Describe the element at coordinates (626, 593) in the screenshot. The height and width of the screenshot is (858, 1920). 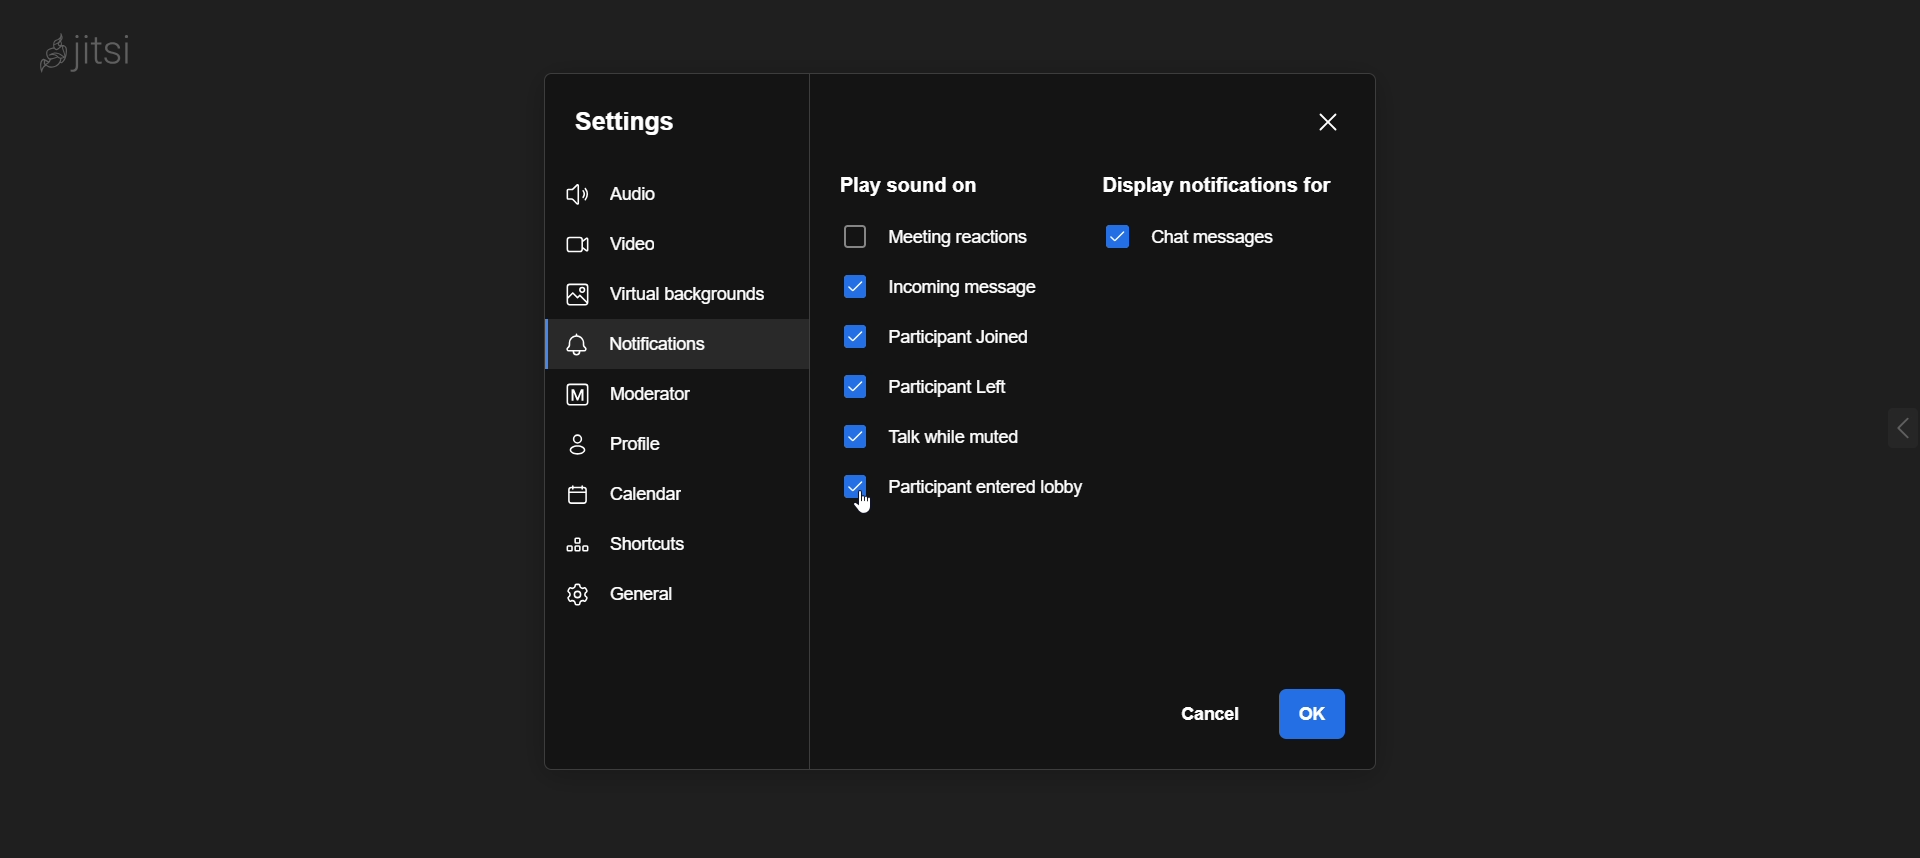
I see `General` at that location.